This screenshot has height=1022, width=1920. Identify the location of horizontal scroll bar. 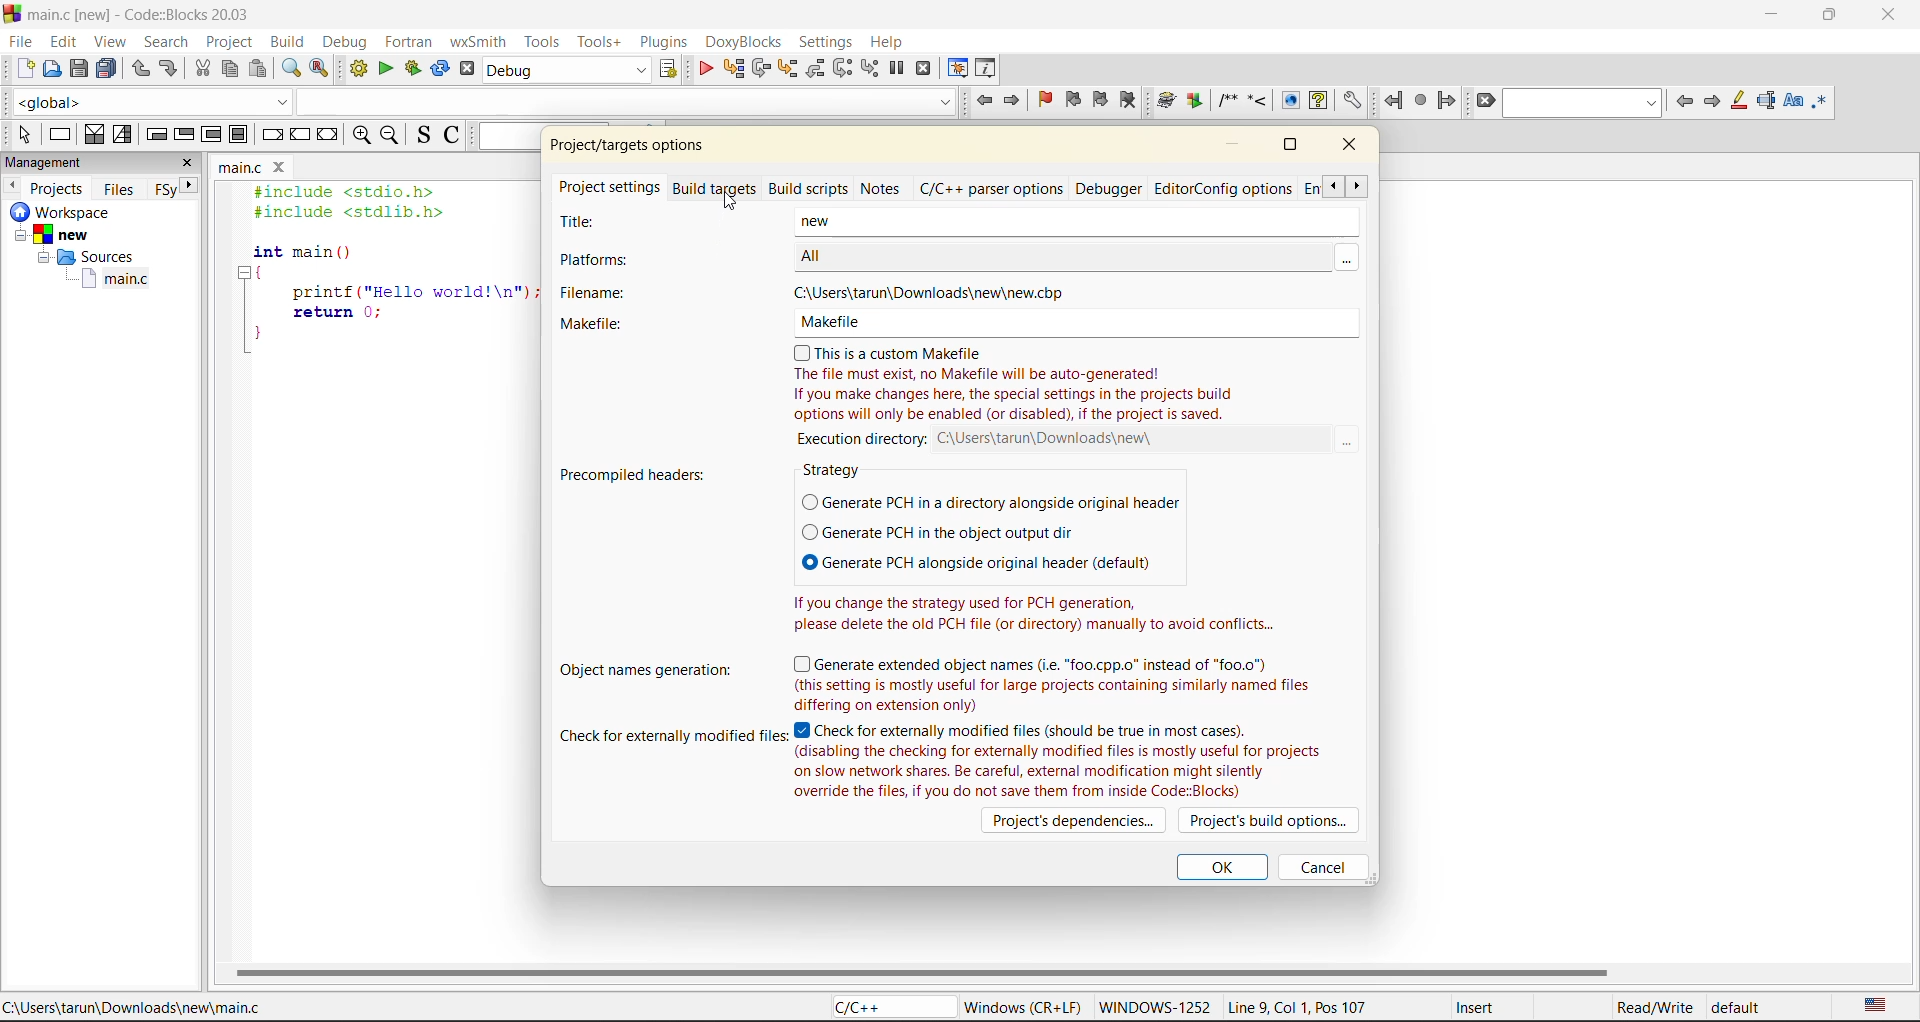
(923, 971).